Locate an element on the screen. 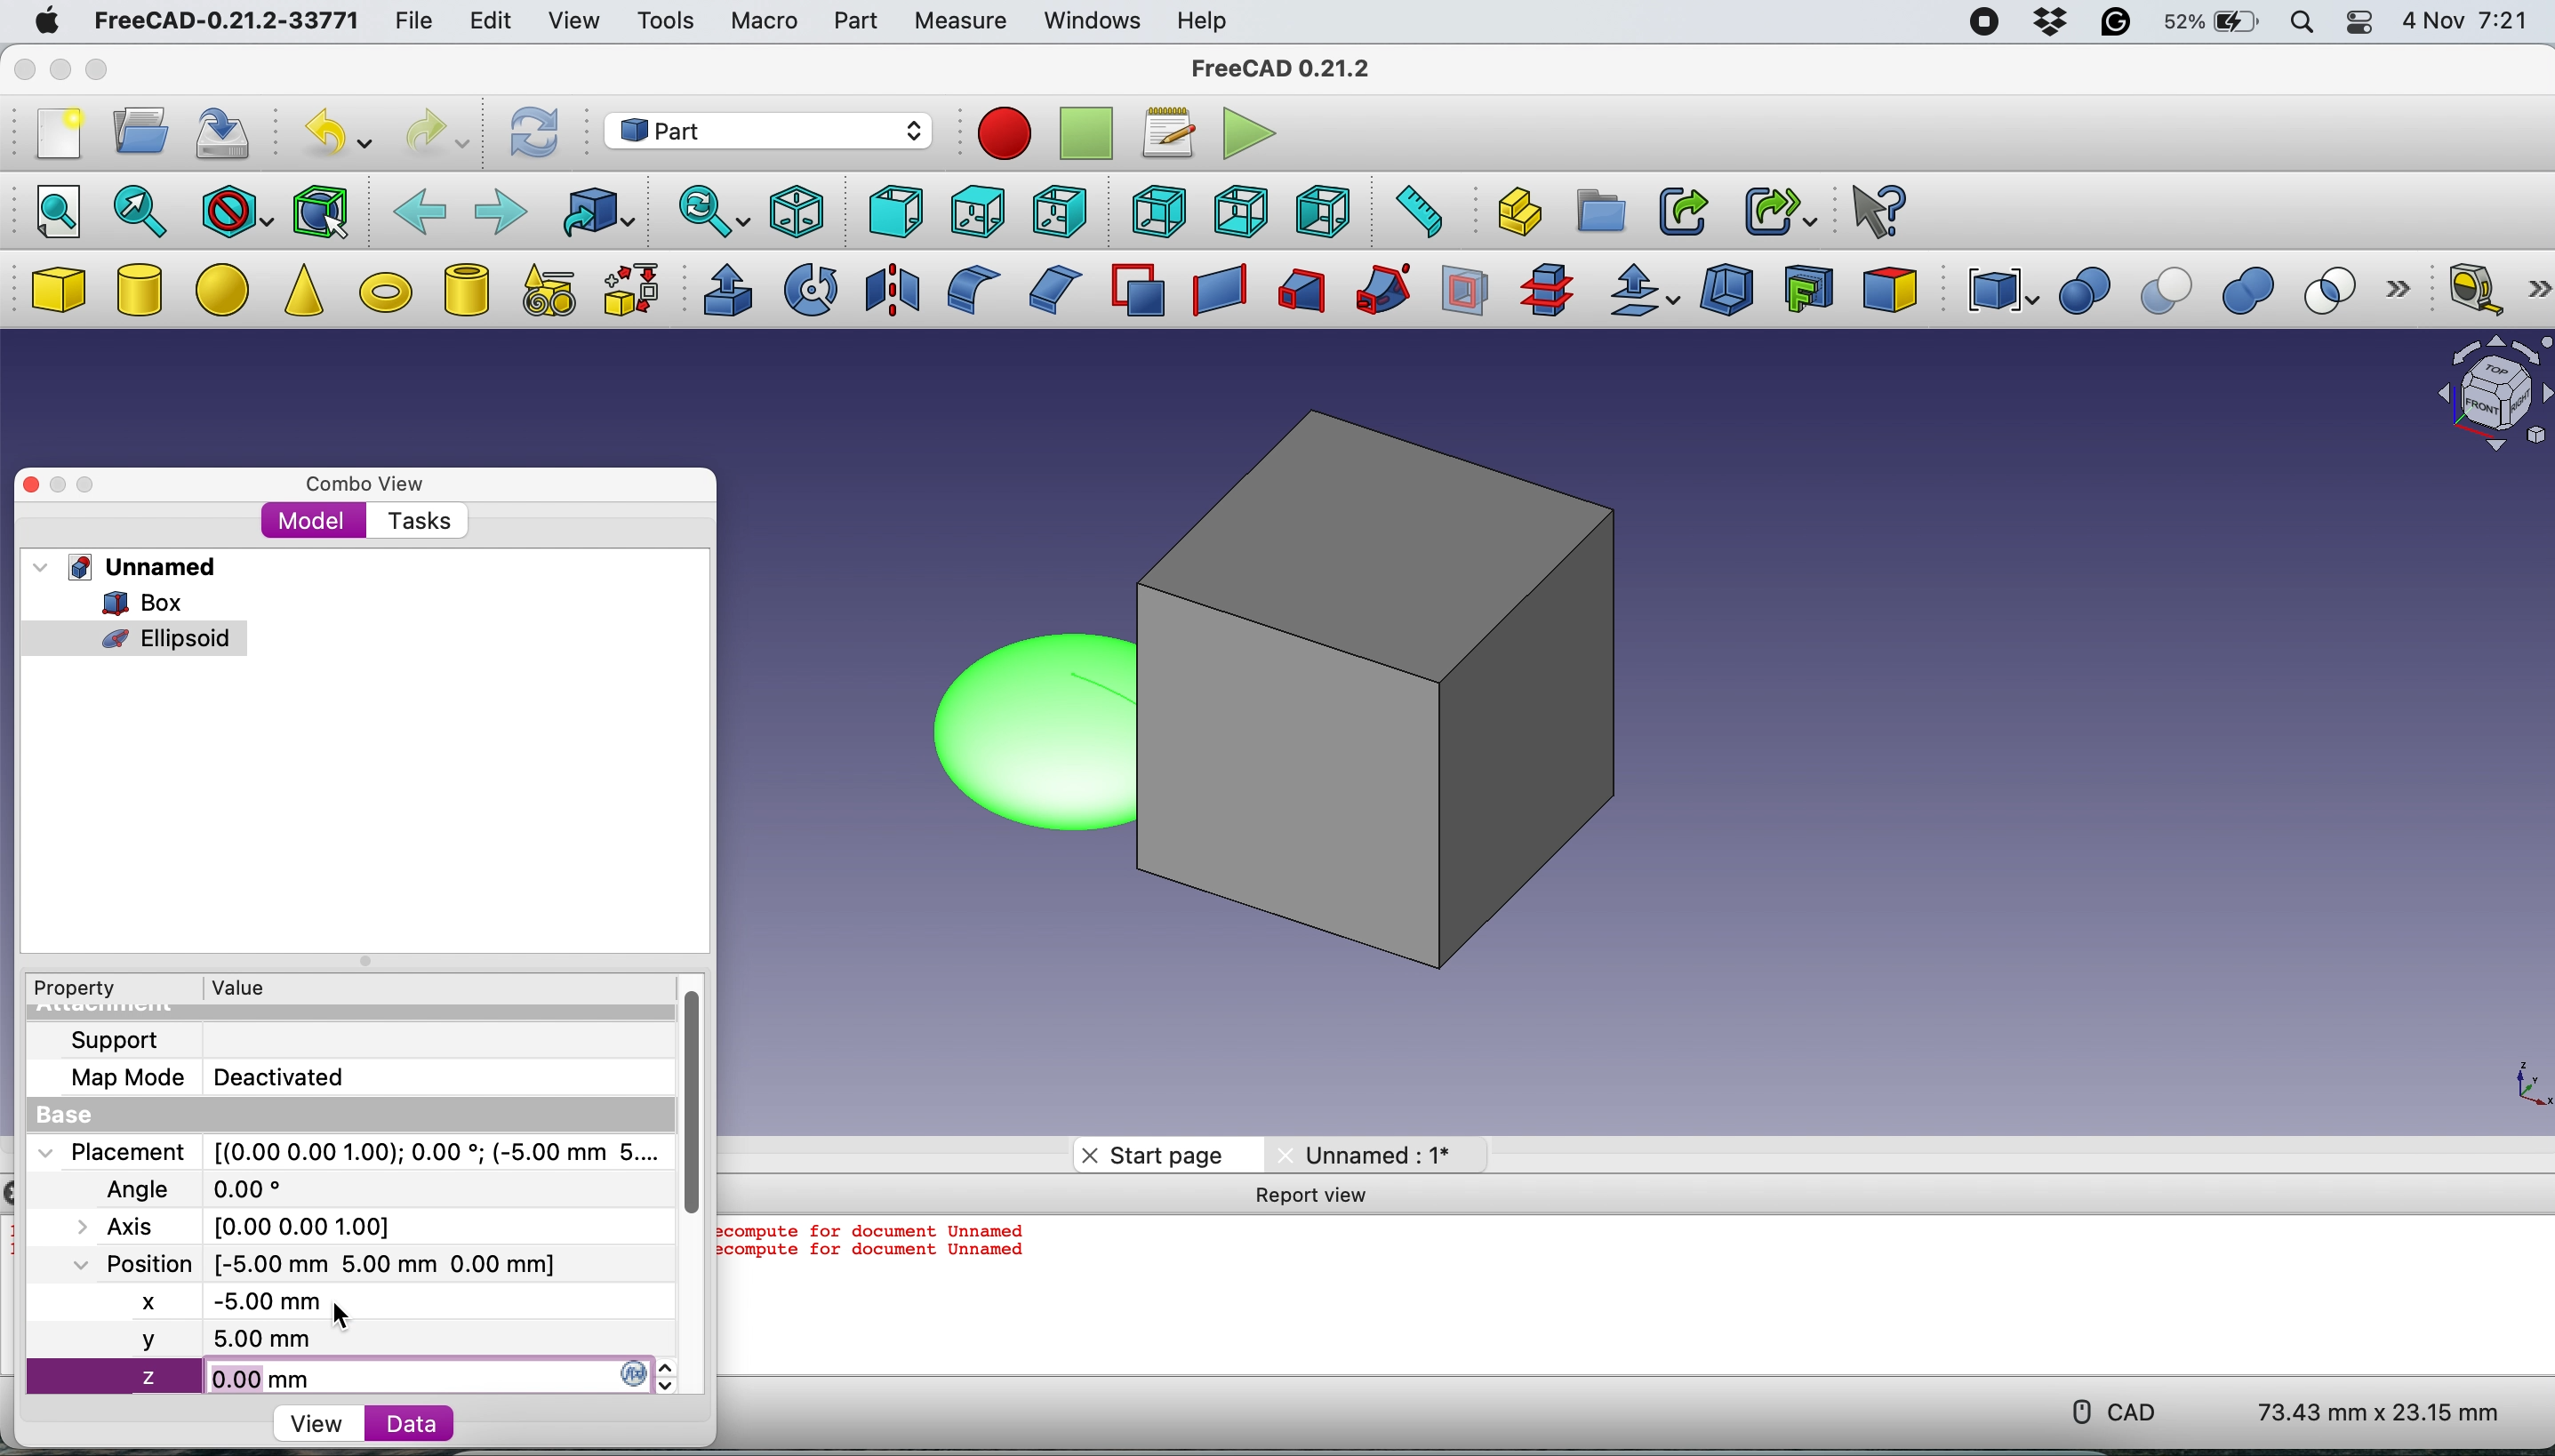 This screenshot has width=2555, height=1456. edit is located at coordinates (485, 22).